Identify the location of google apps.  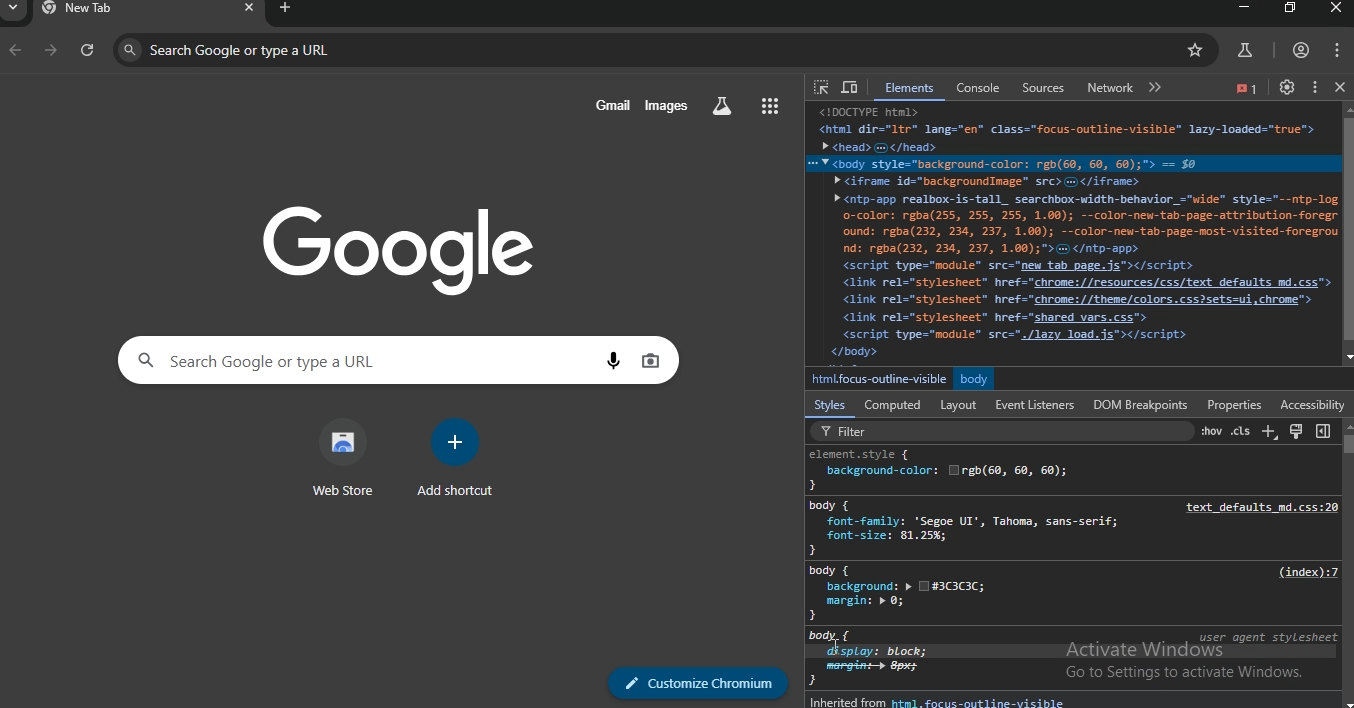
(771, 105).